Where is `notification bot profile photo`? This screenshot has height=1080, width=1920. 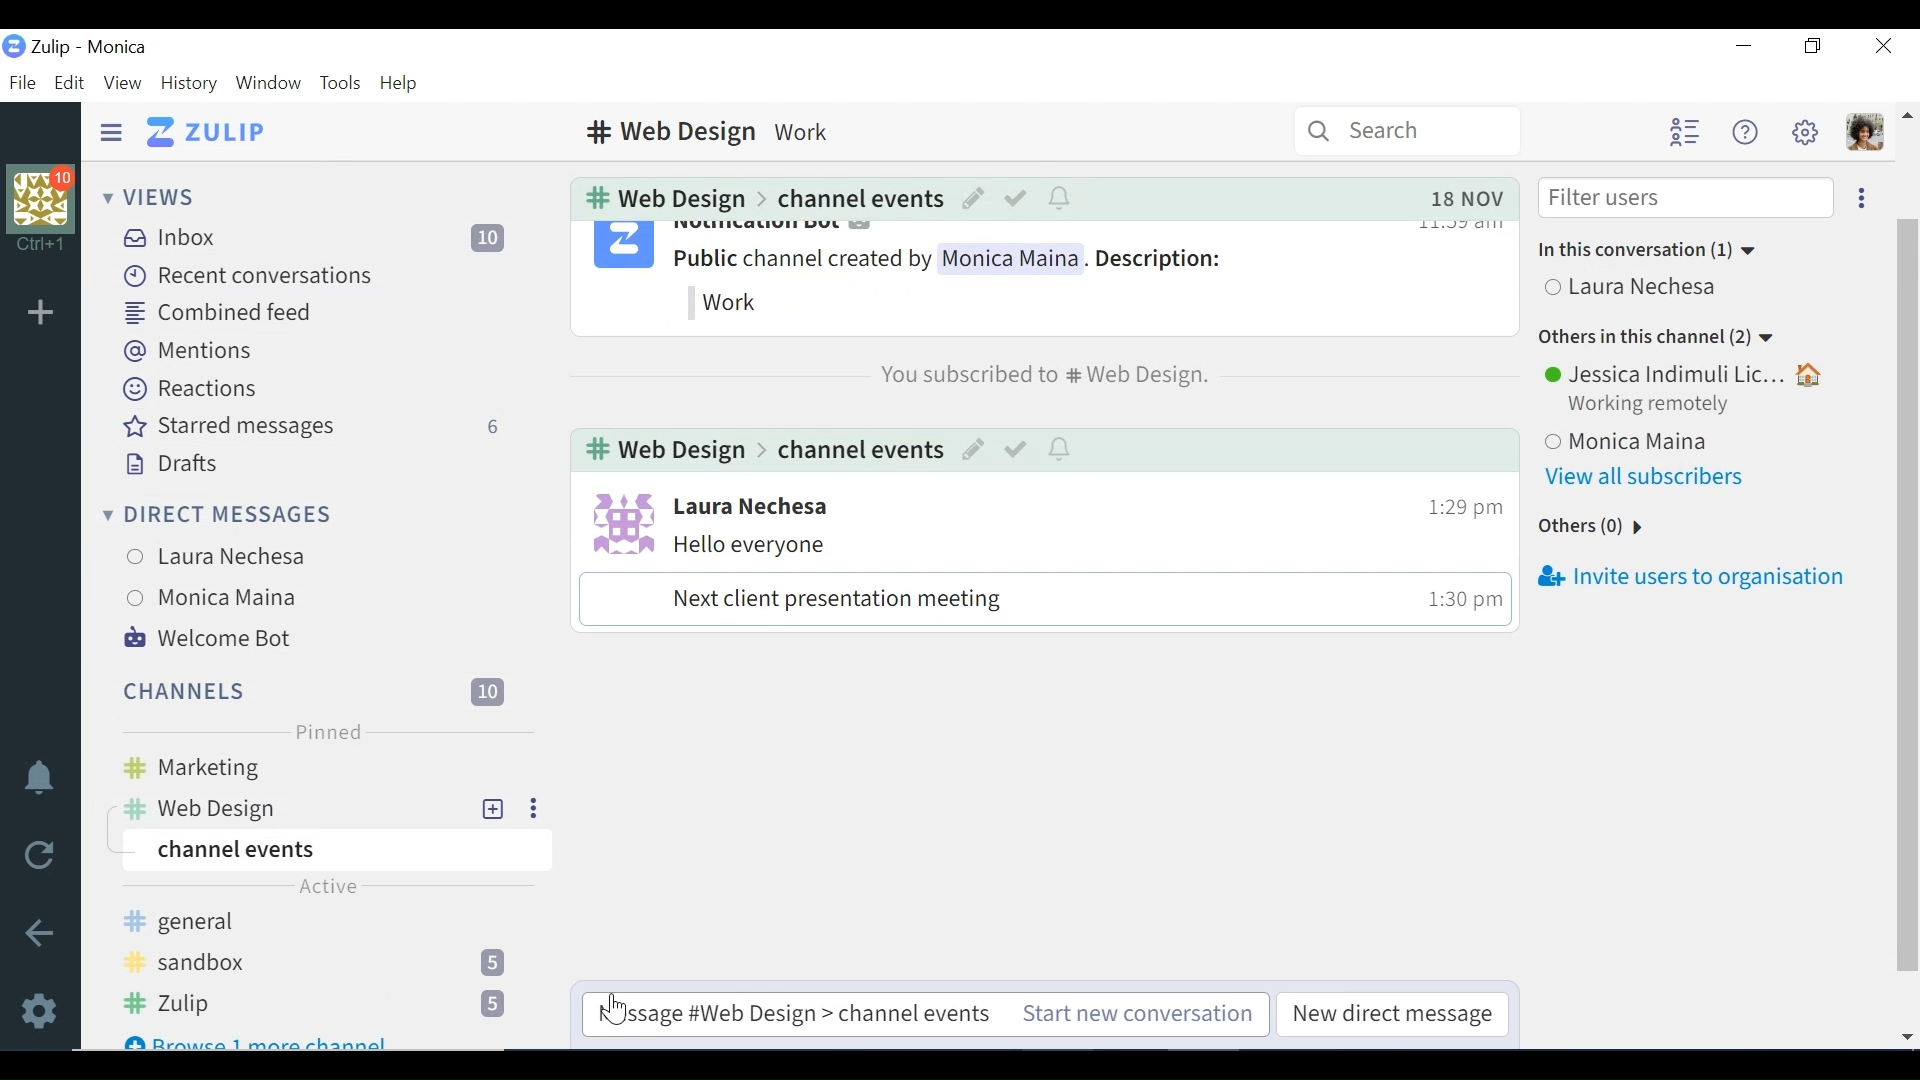
notification bot profile photo is located at coordinates (622, 248).